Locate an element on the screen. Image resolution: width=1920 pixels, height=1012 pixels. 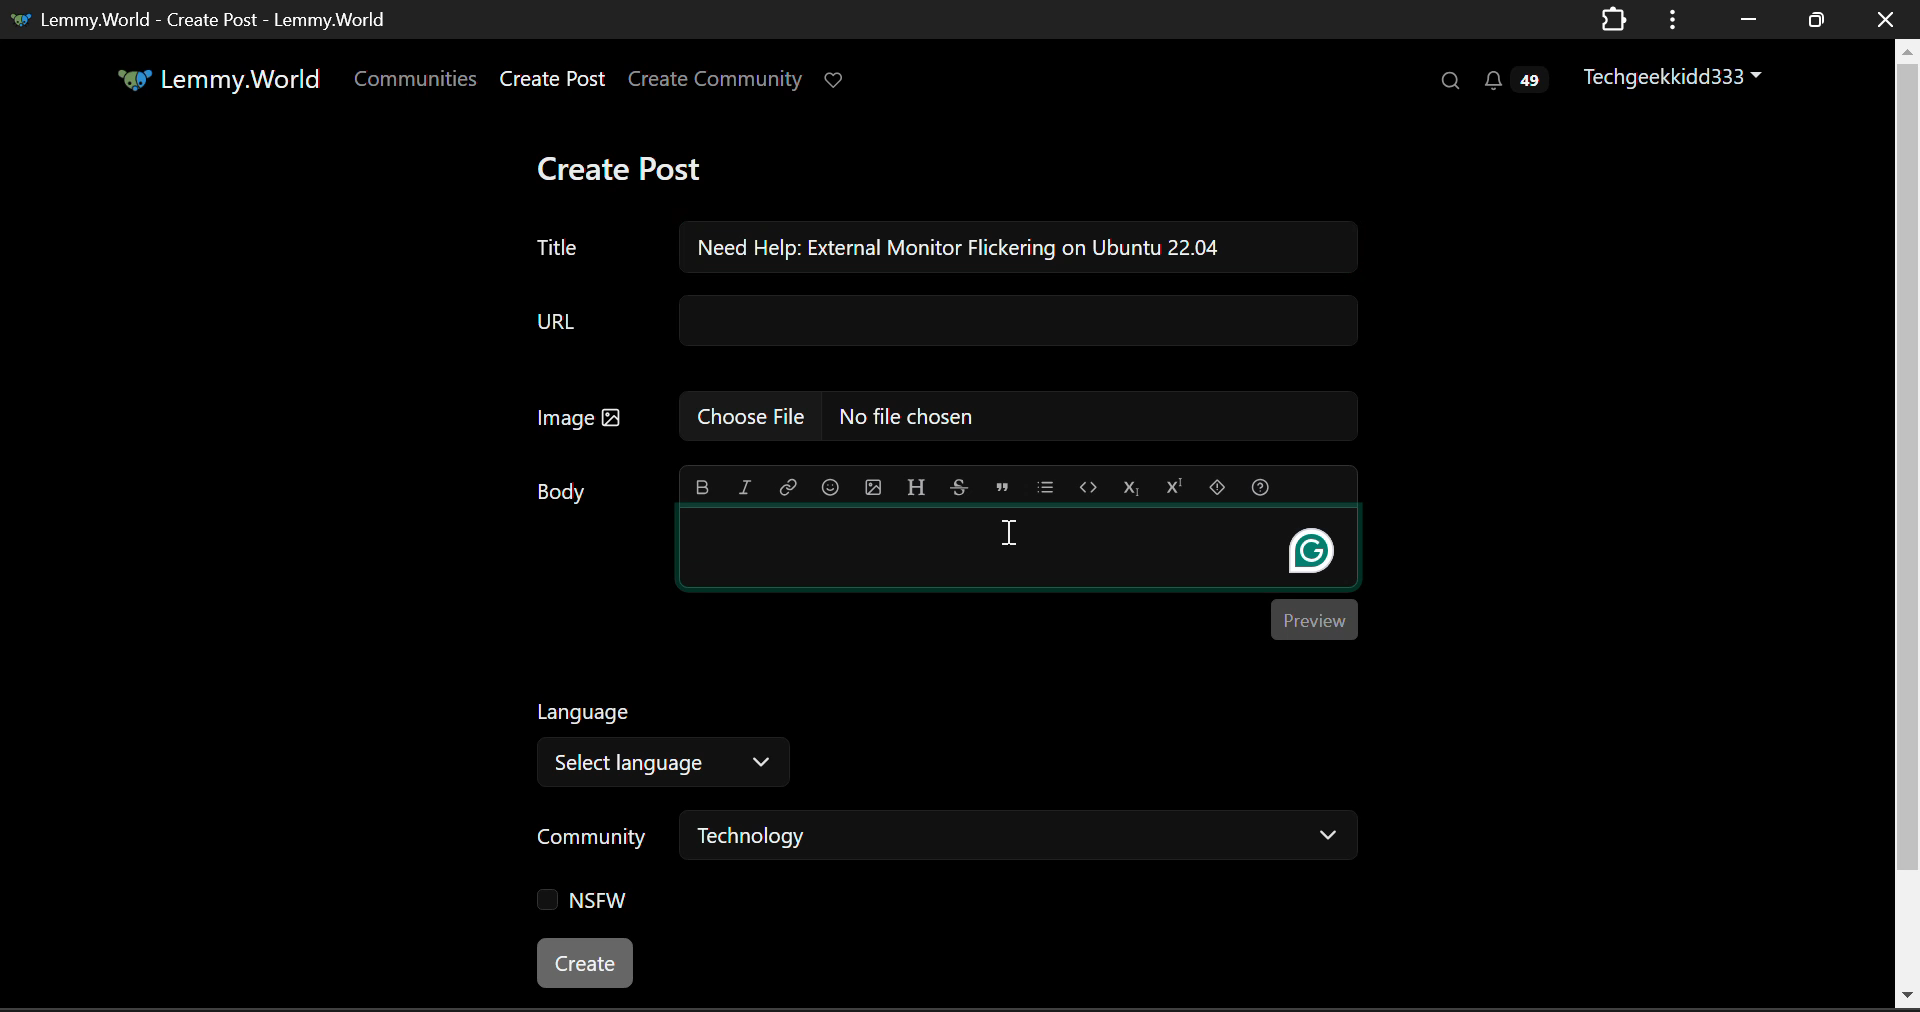
Communities Page Open is located at coordinates (418, 78).